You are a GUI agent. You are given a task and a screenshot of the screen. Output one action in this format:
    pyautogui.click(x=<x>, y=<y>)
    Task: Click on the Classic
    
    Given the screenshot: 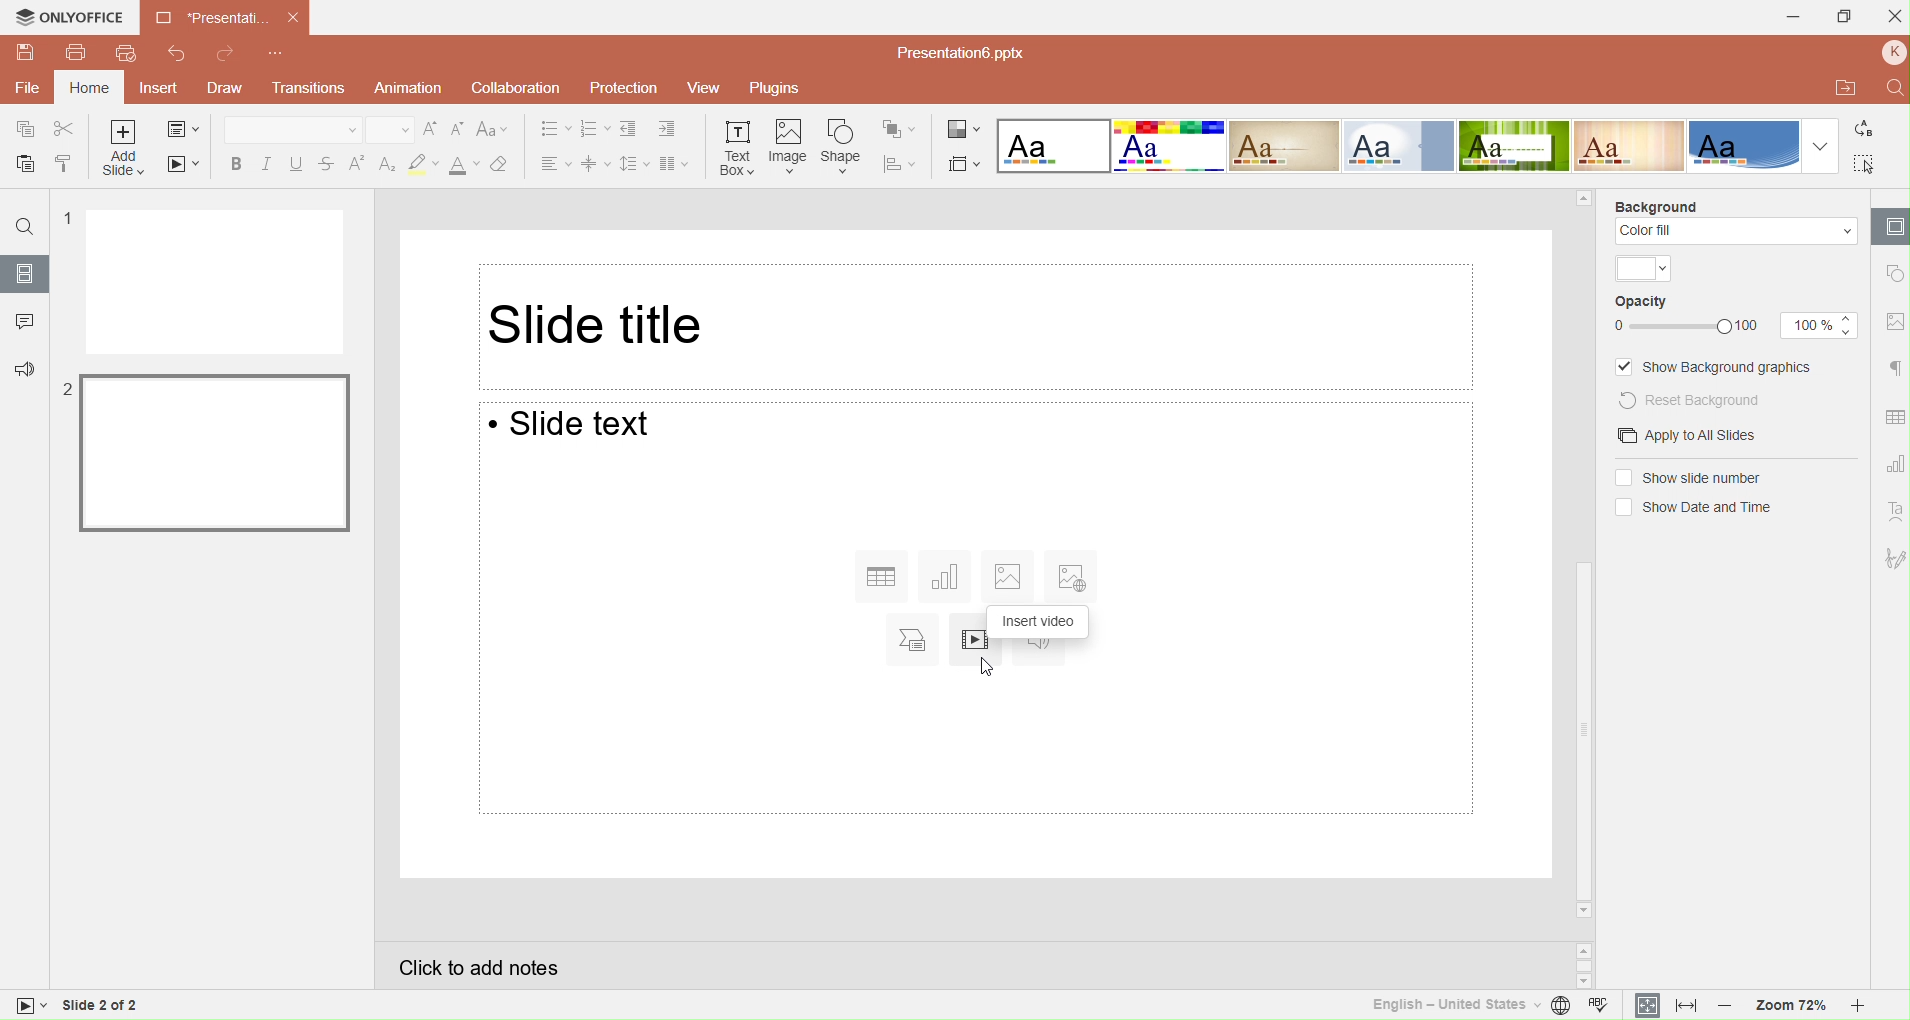 What is the action you would take?
    pyautogui.click(x=1284, y=146)
    